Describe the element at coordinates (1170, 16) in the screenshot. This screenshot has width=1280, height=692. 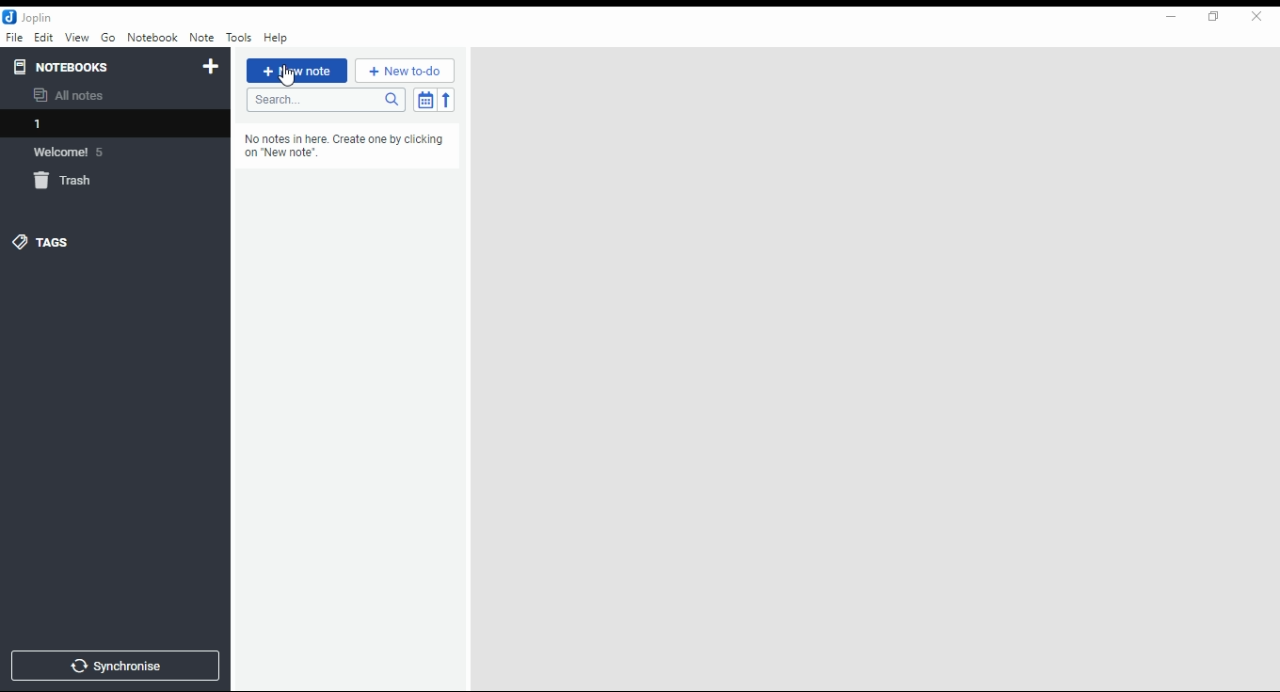
I see `minimize` at that location.